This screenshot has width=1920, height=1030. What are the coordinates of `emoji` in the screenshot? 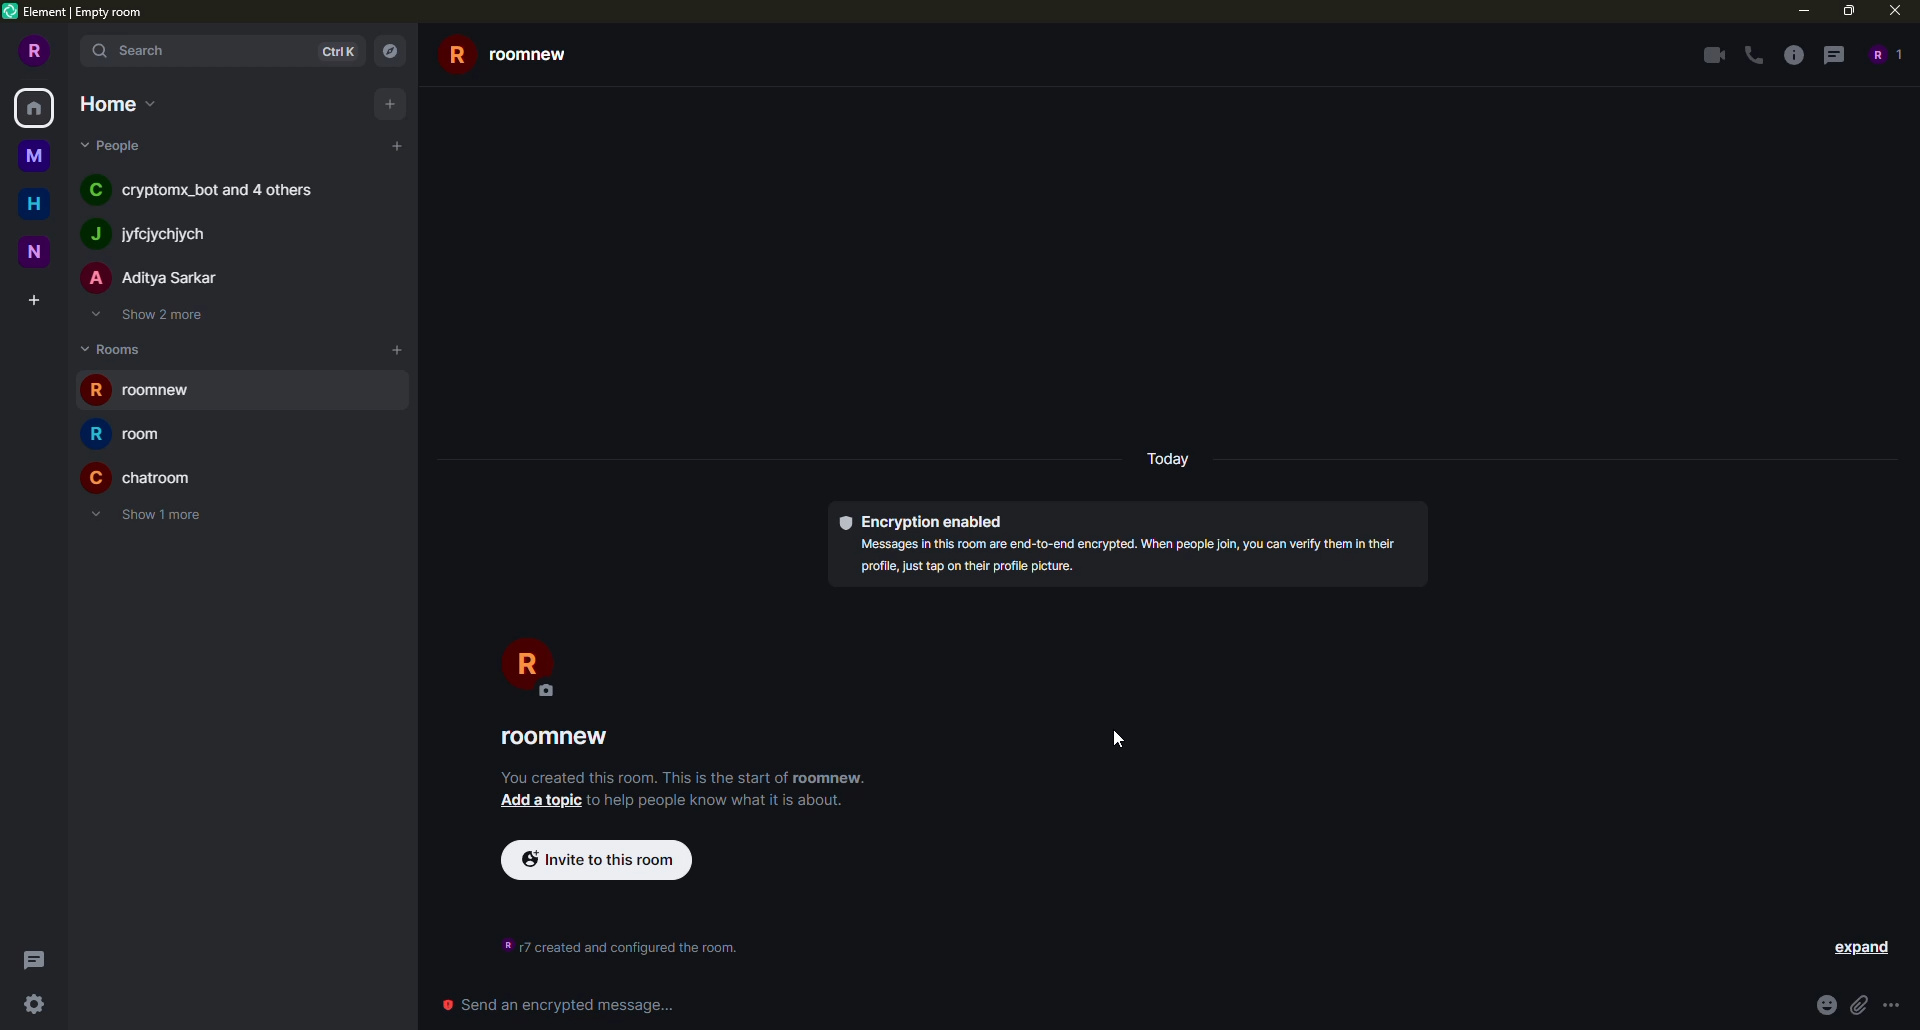 It's located at (1826, 1005).